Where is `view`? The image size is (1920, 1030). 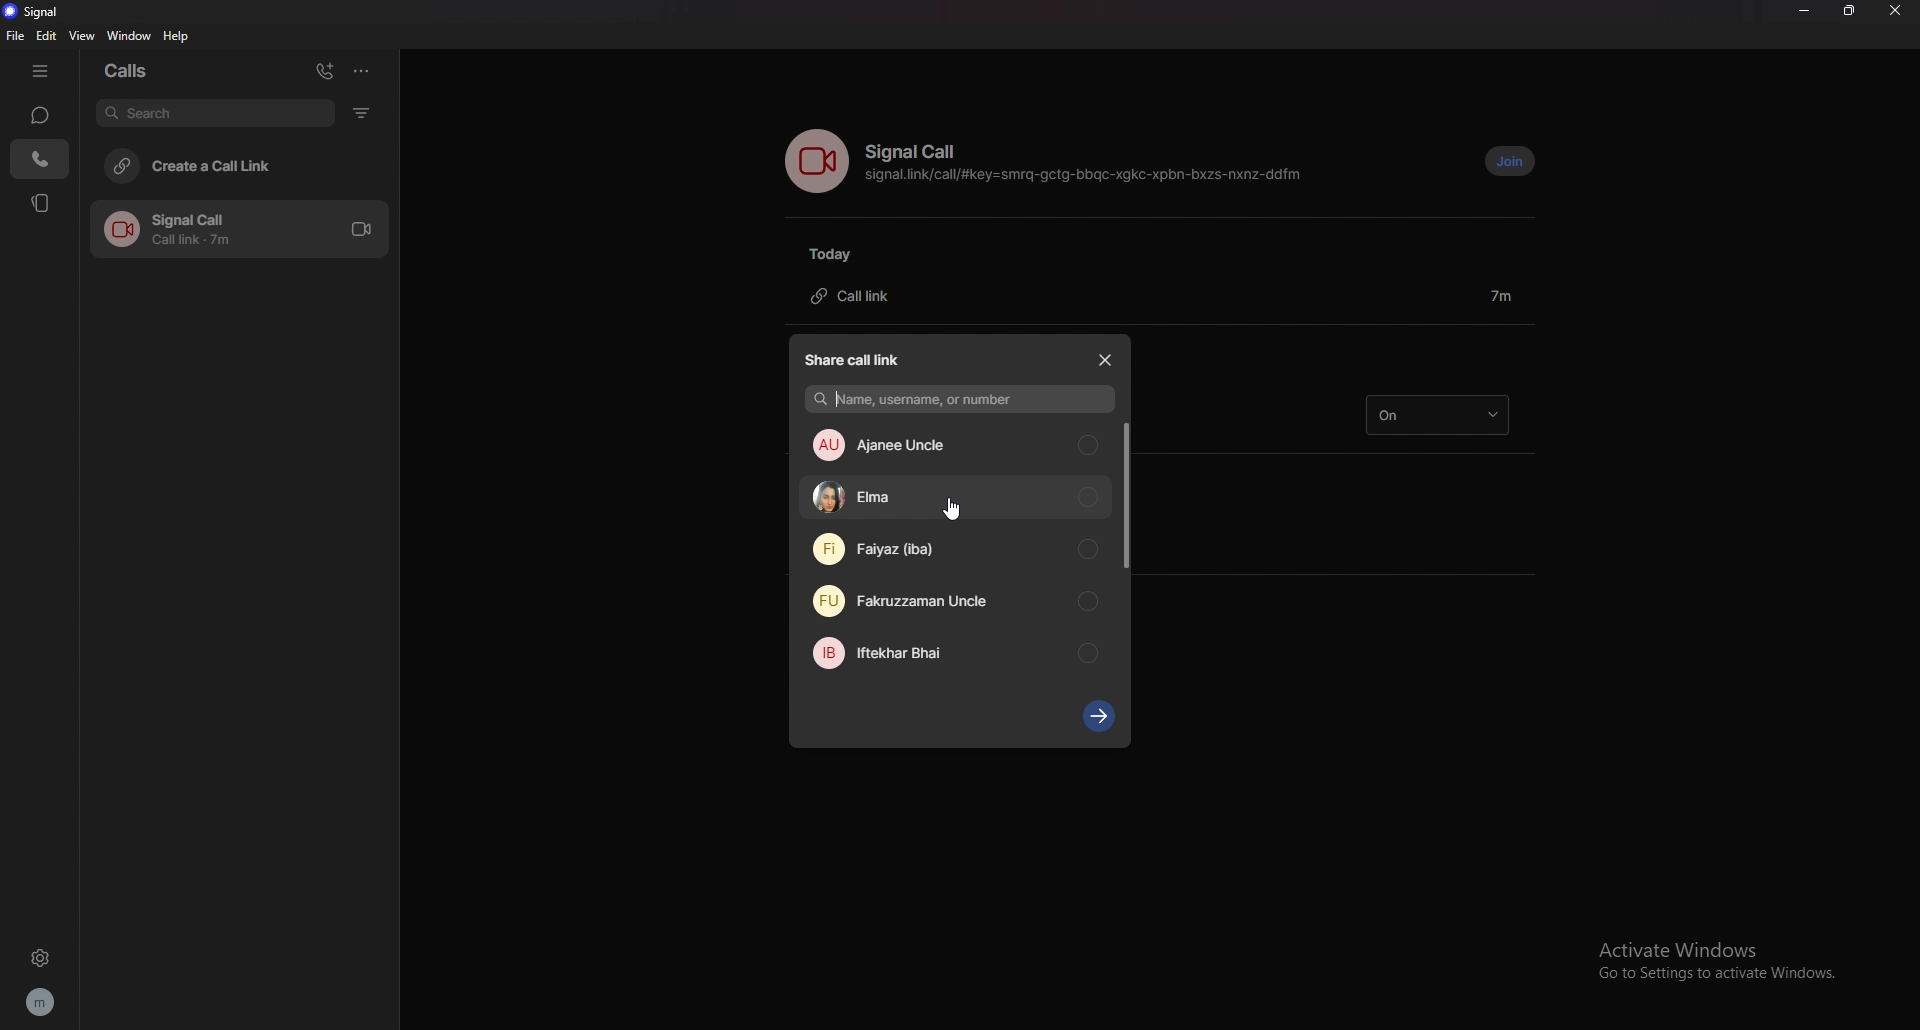
view is located at coordinates (81, 35).